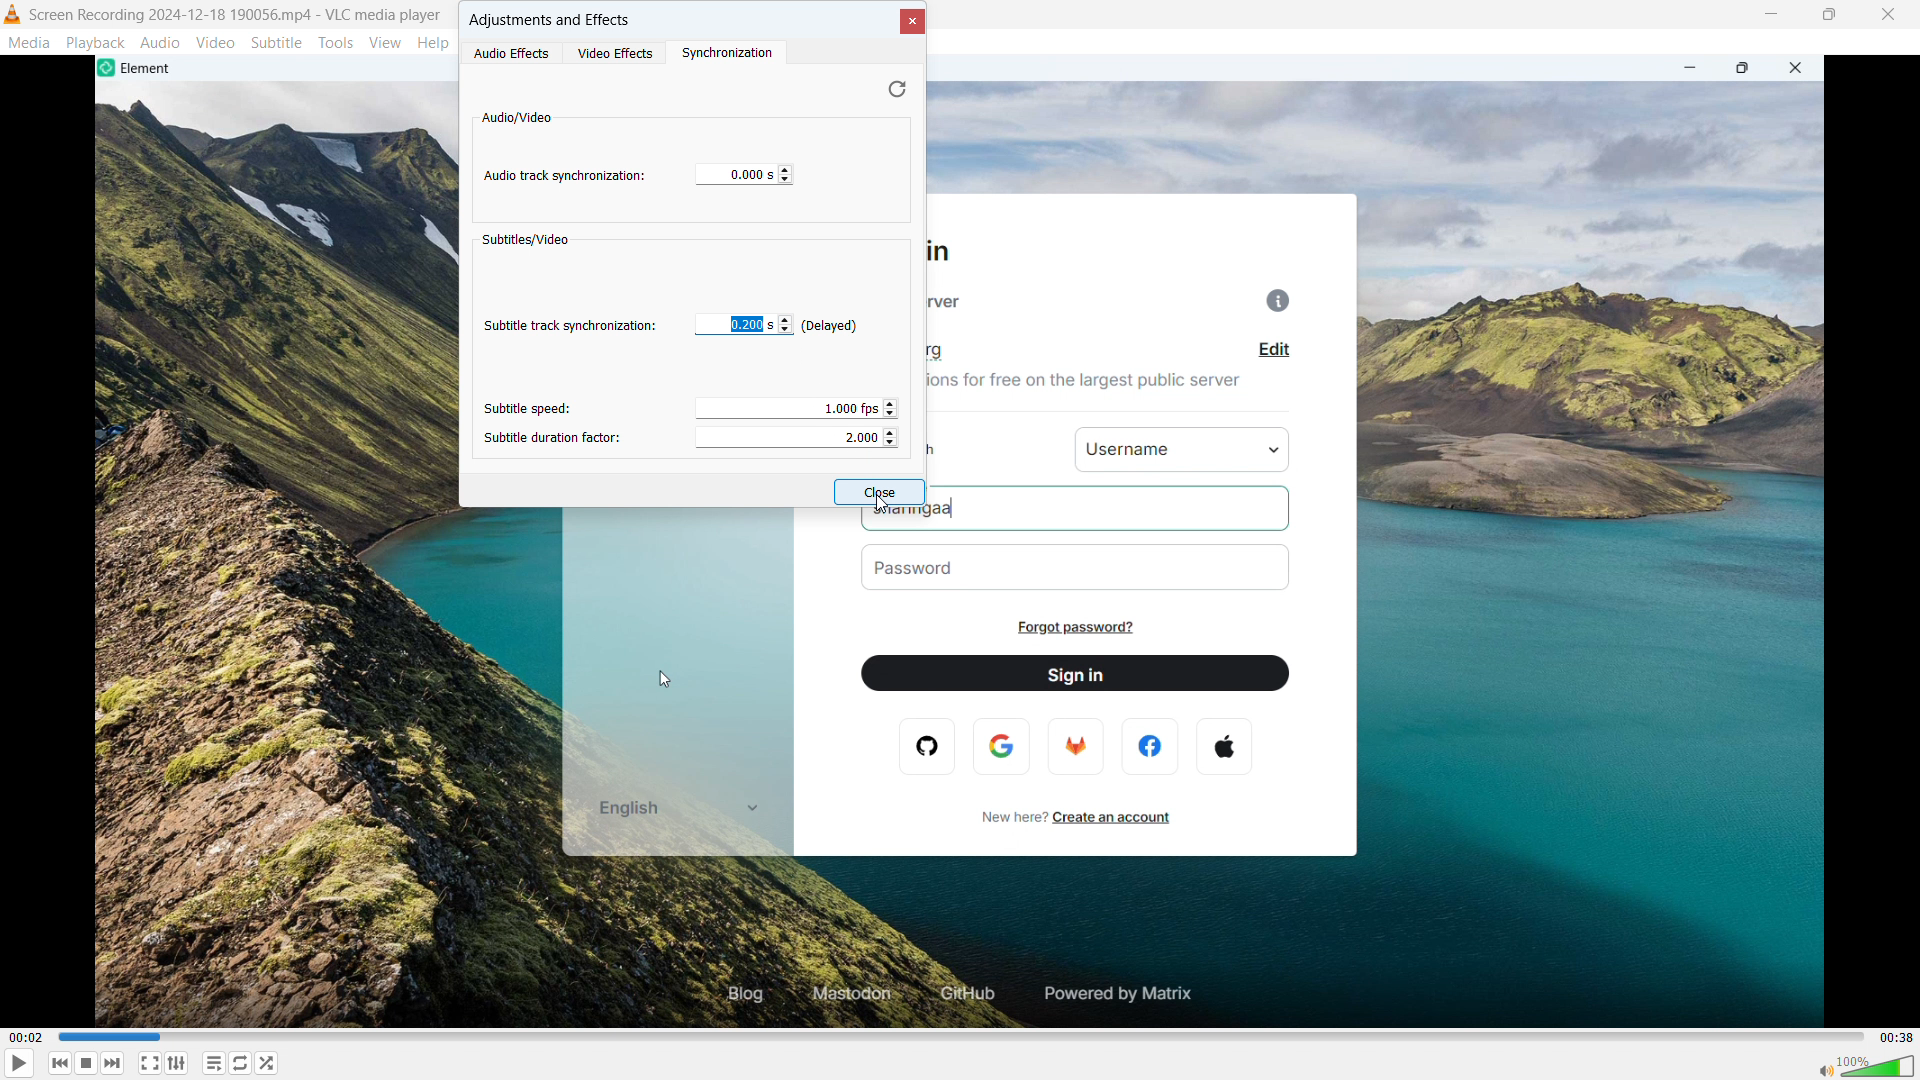  I want to click on matrix.org, so click(955, 352).